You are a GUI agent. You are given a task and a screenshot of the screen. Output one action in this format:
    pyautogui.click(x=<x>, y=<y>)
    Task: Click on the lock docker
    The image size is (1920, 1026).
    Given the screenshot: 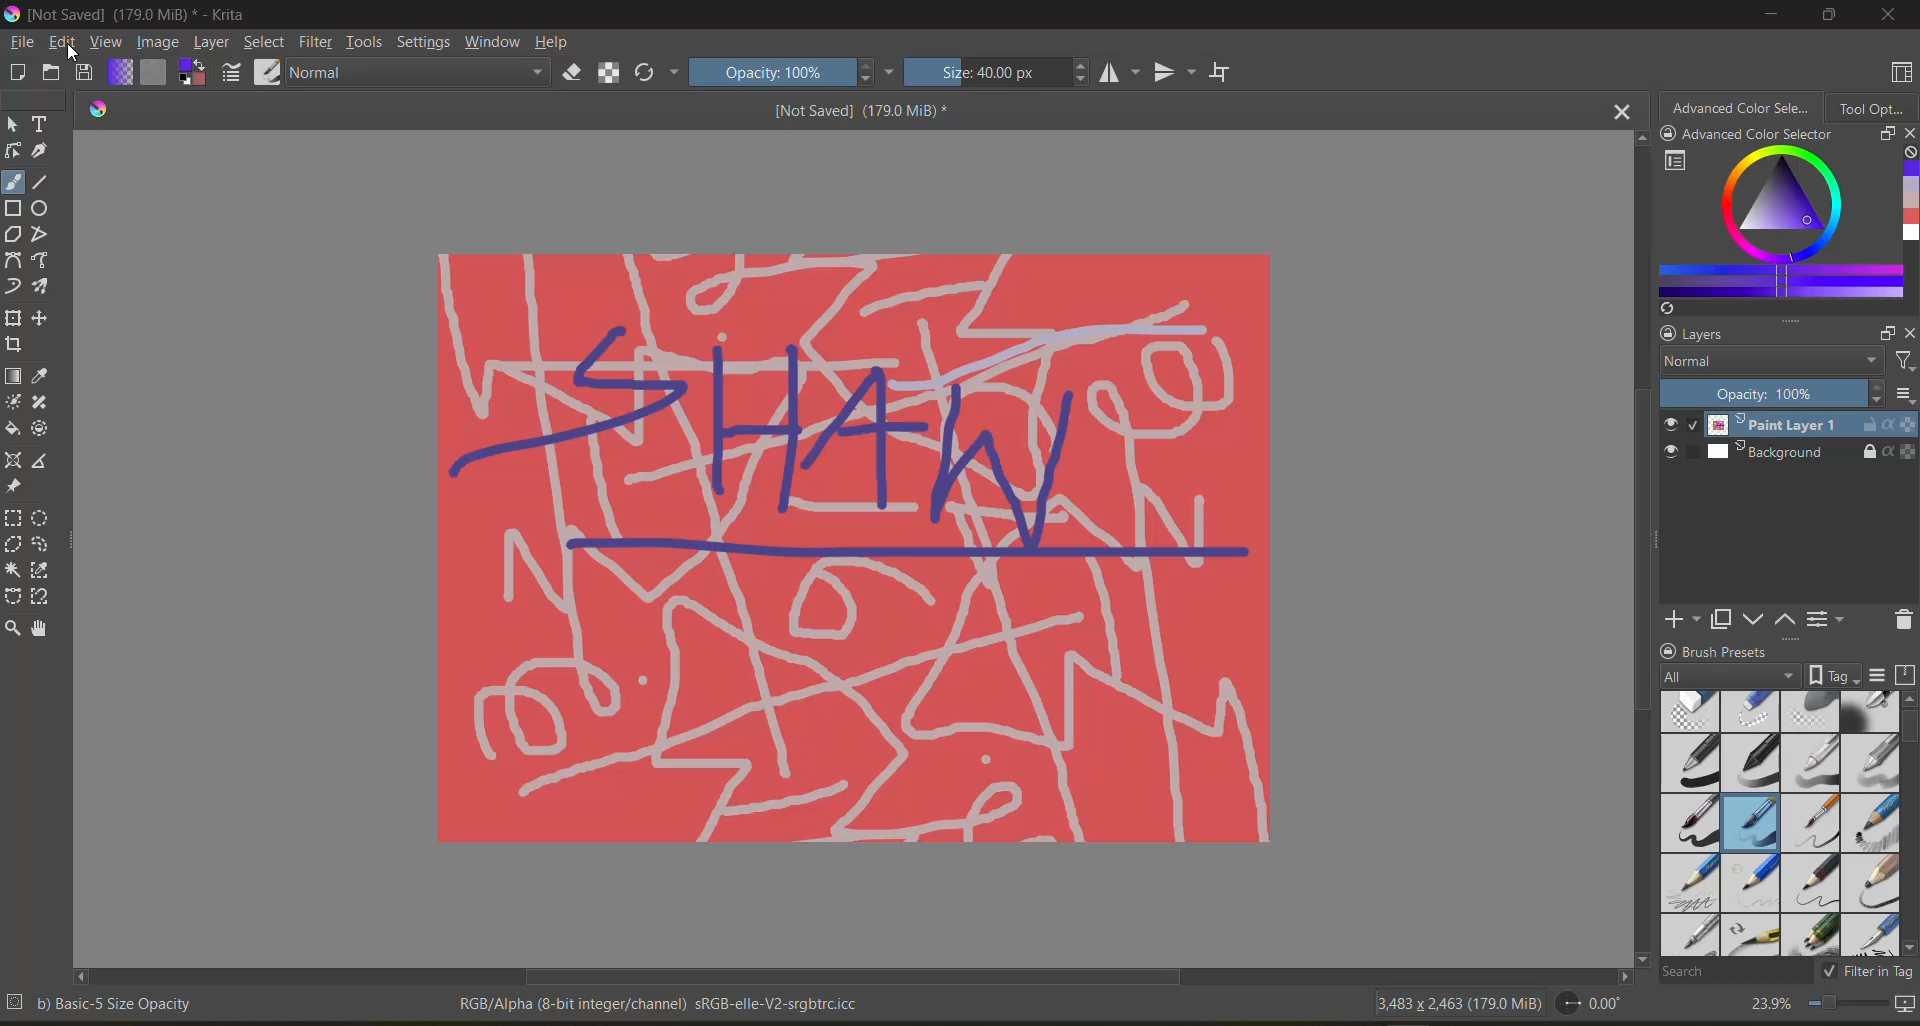 What is the action you would take?
    pyautogui.click(x=1667, y=649)
    